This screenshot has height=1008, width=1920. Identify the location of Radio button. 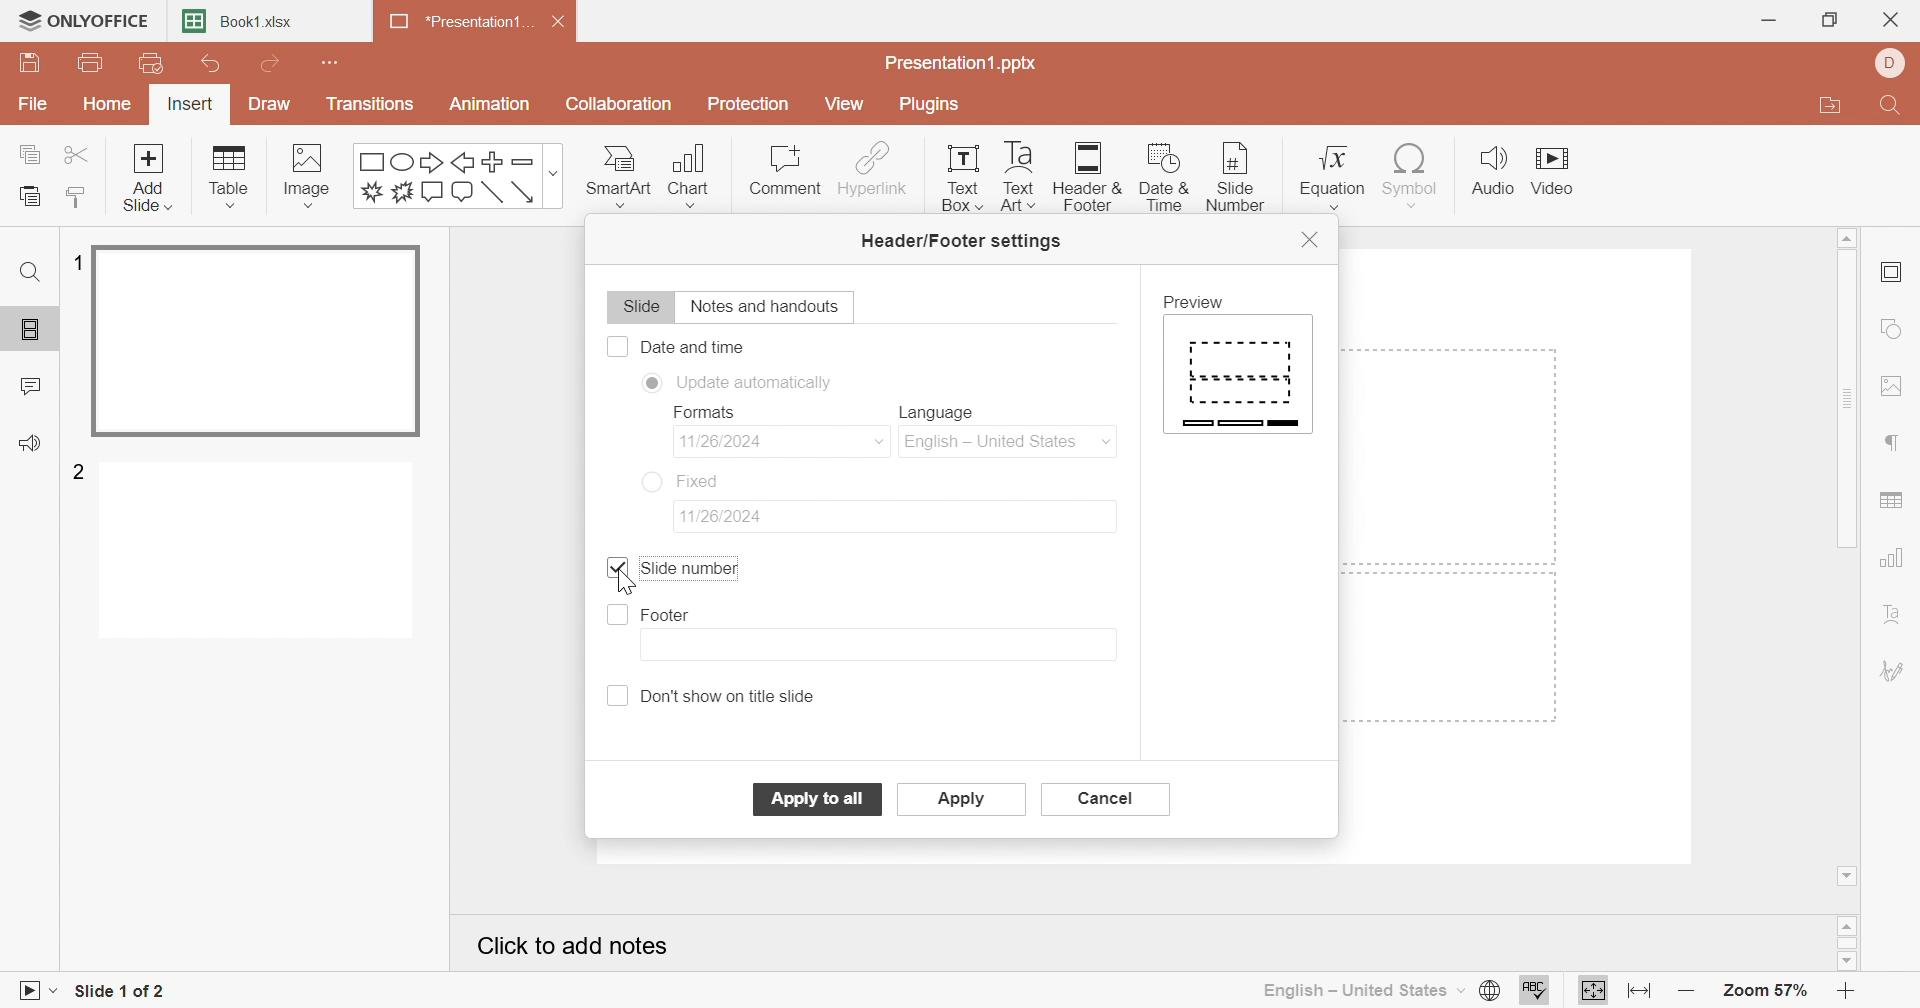
(651, 384).